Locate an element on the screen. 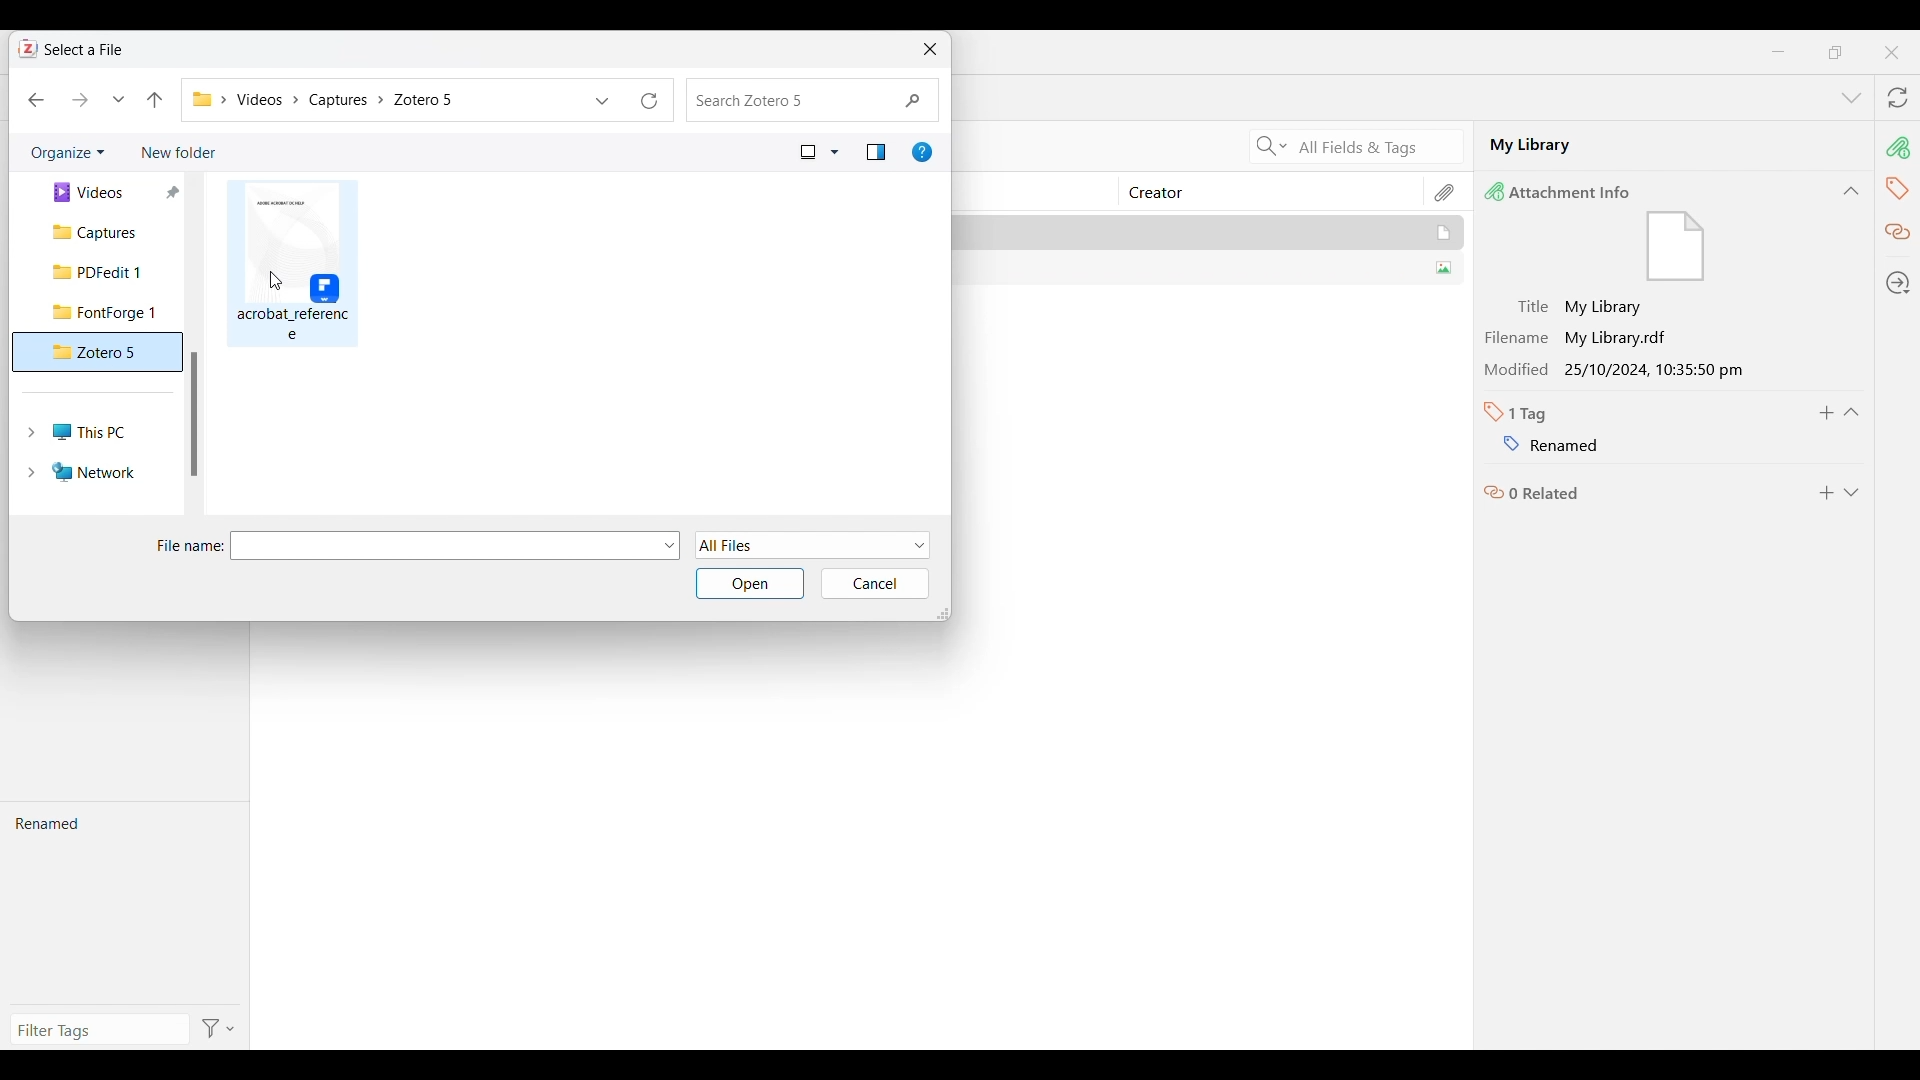  Filename My Library.rdf is located at coordinates (1587, 333).